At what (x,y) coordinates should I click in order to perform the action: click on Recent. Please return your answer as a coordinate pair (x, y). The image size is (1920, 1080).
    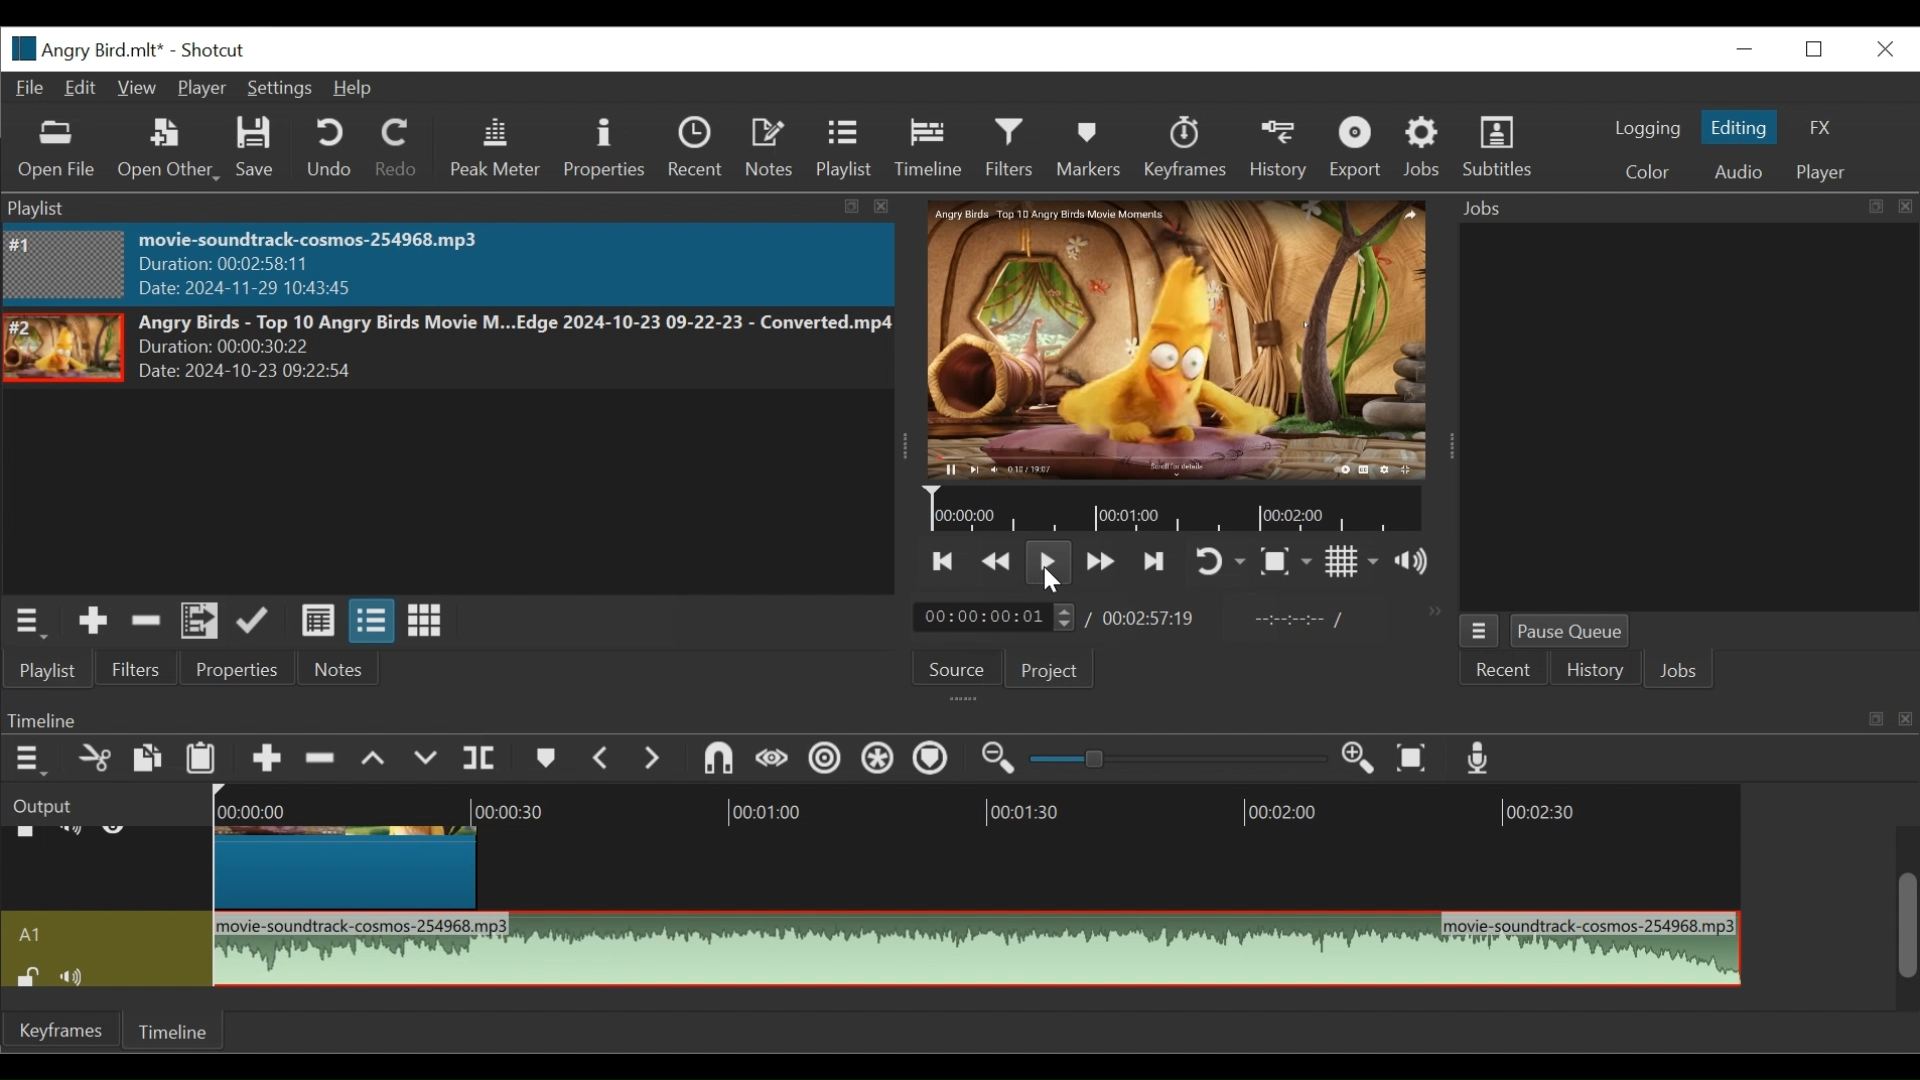
    Looking at the image, I should click on (695, 148).